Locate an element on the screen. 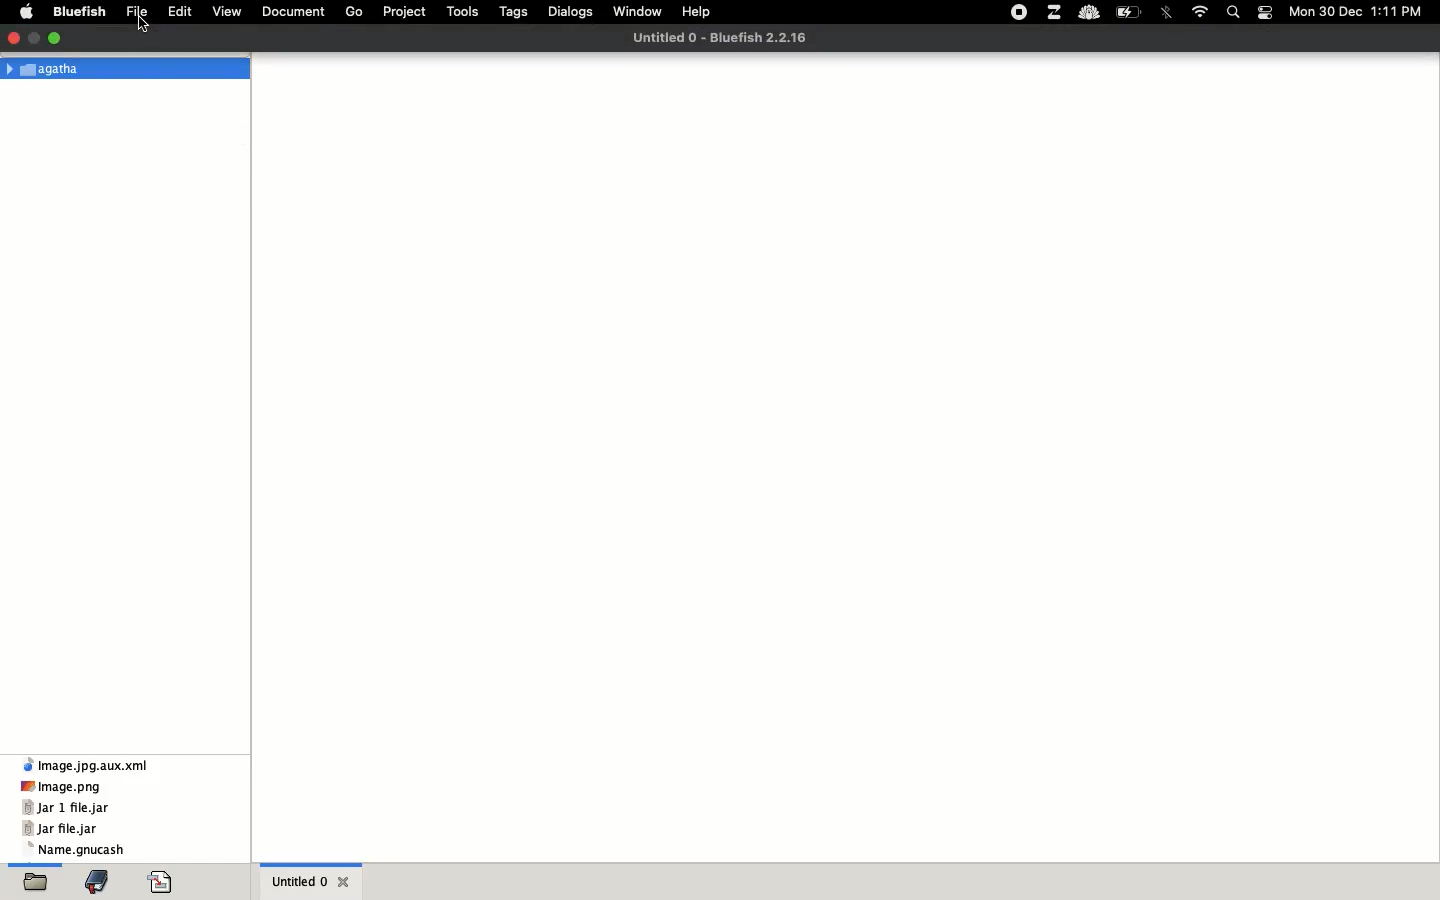  tags is located at coordinates (515, 11).